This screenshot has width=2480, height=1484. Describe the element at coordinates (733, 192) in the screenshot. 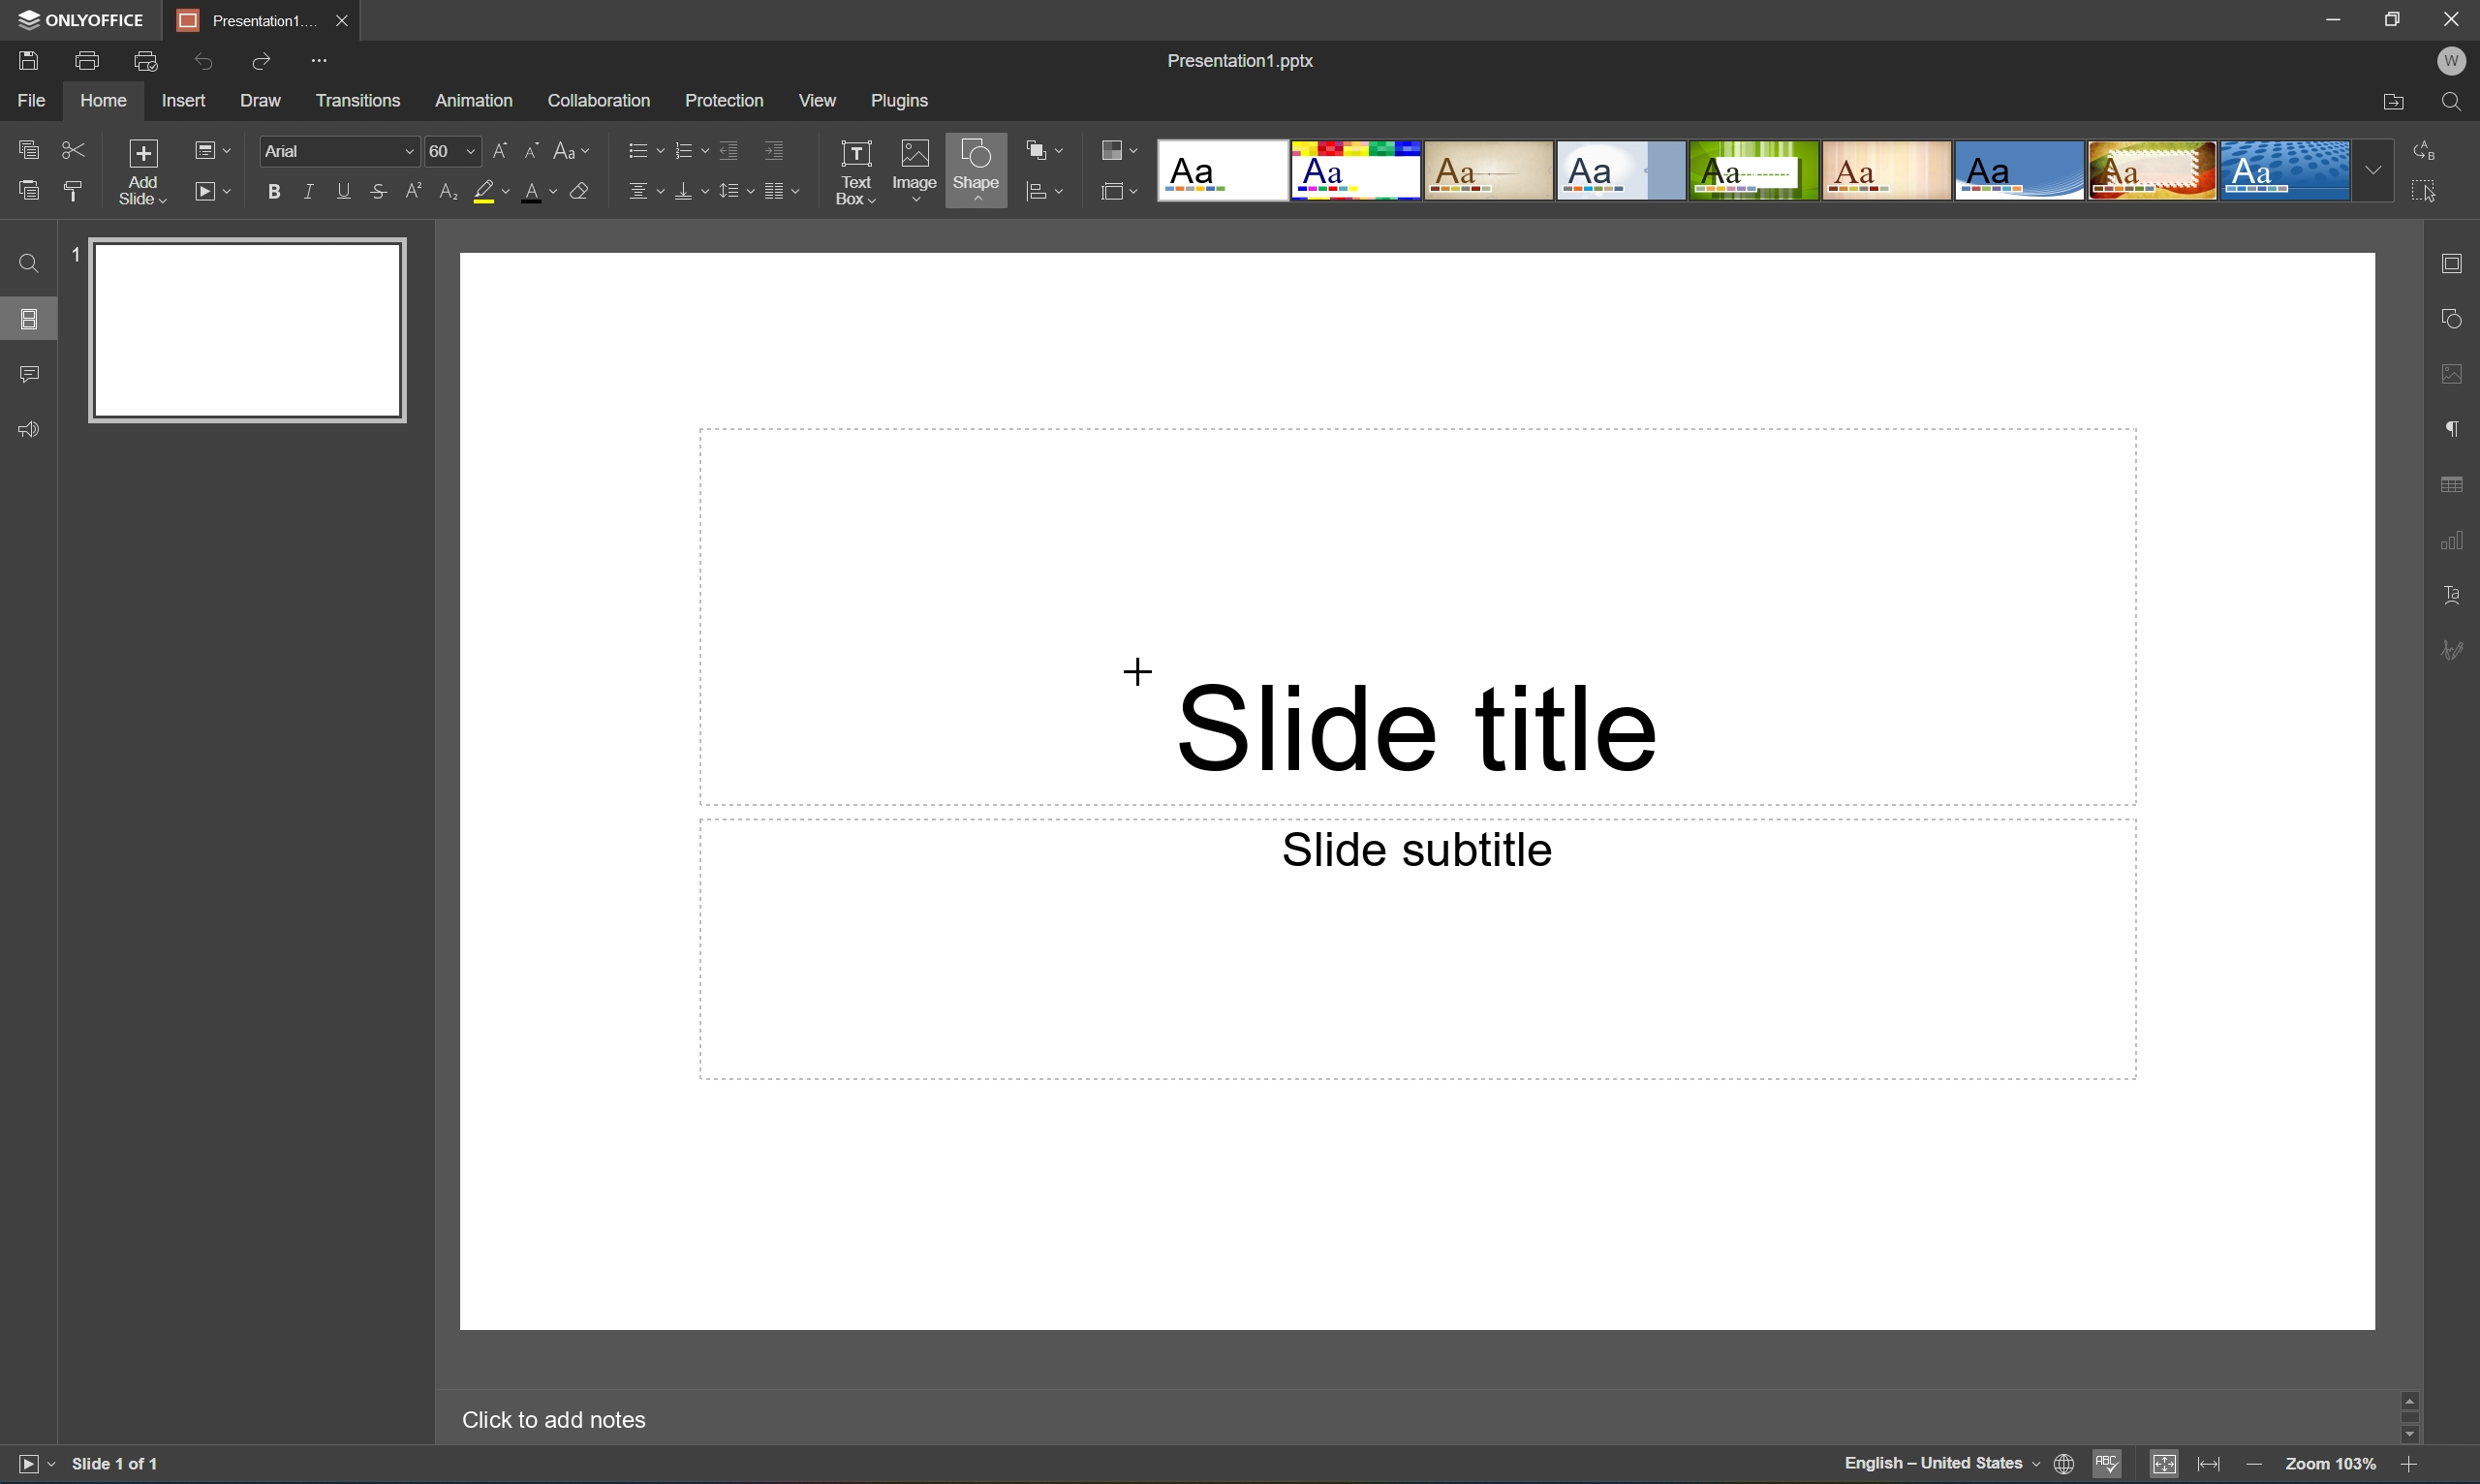

I see `Line spacing` at that location.